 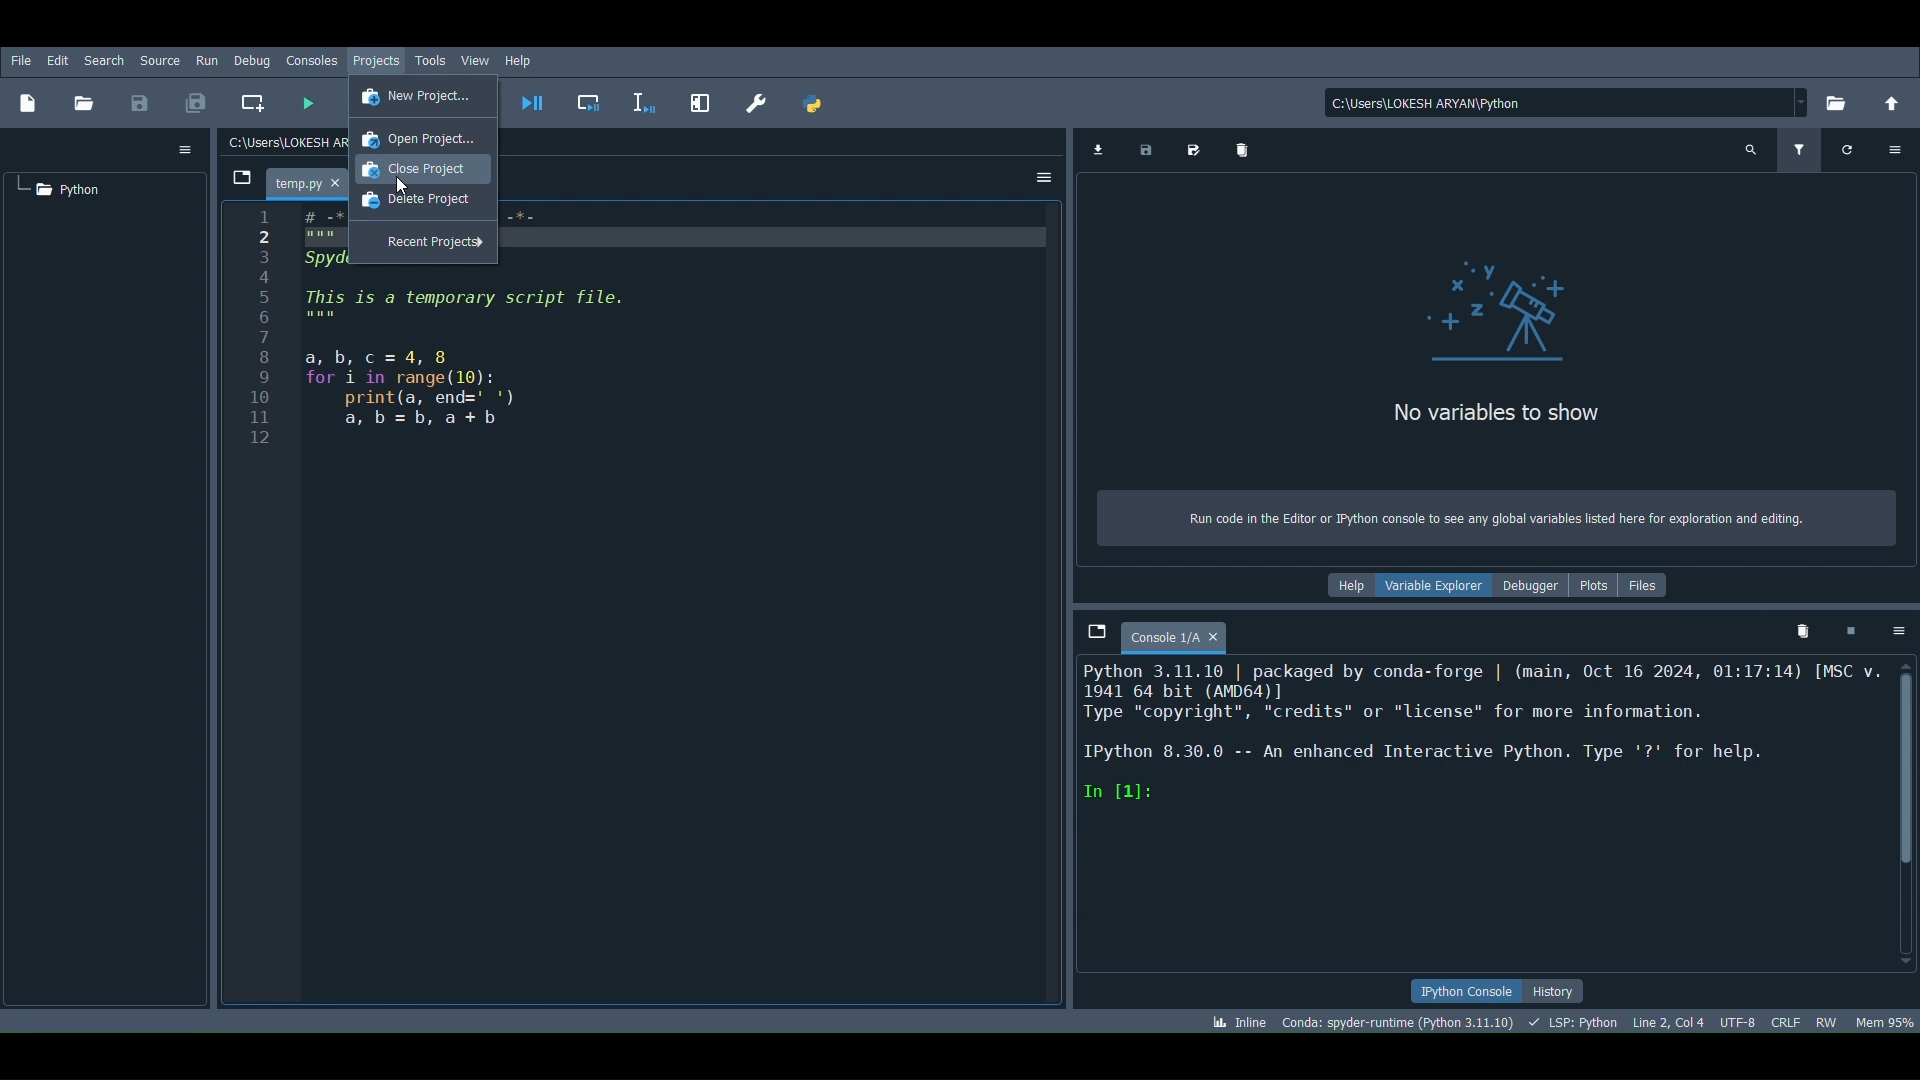 I want to click on Edit, so click(x=56, y=59).